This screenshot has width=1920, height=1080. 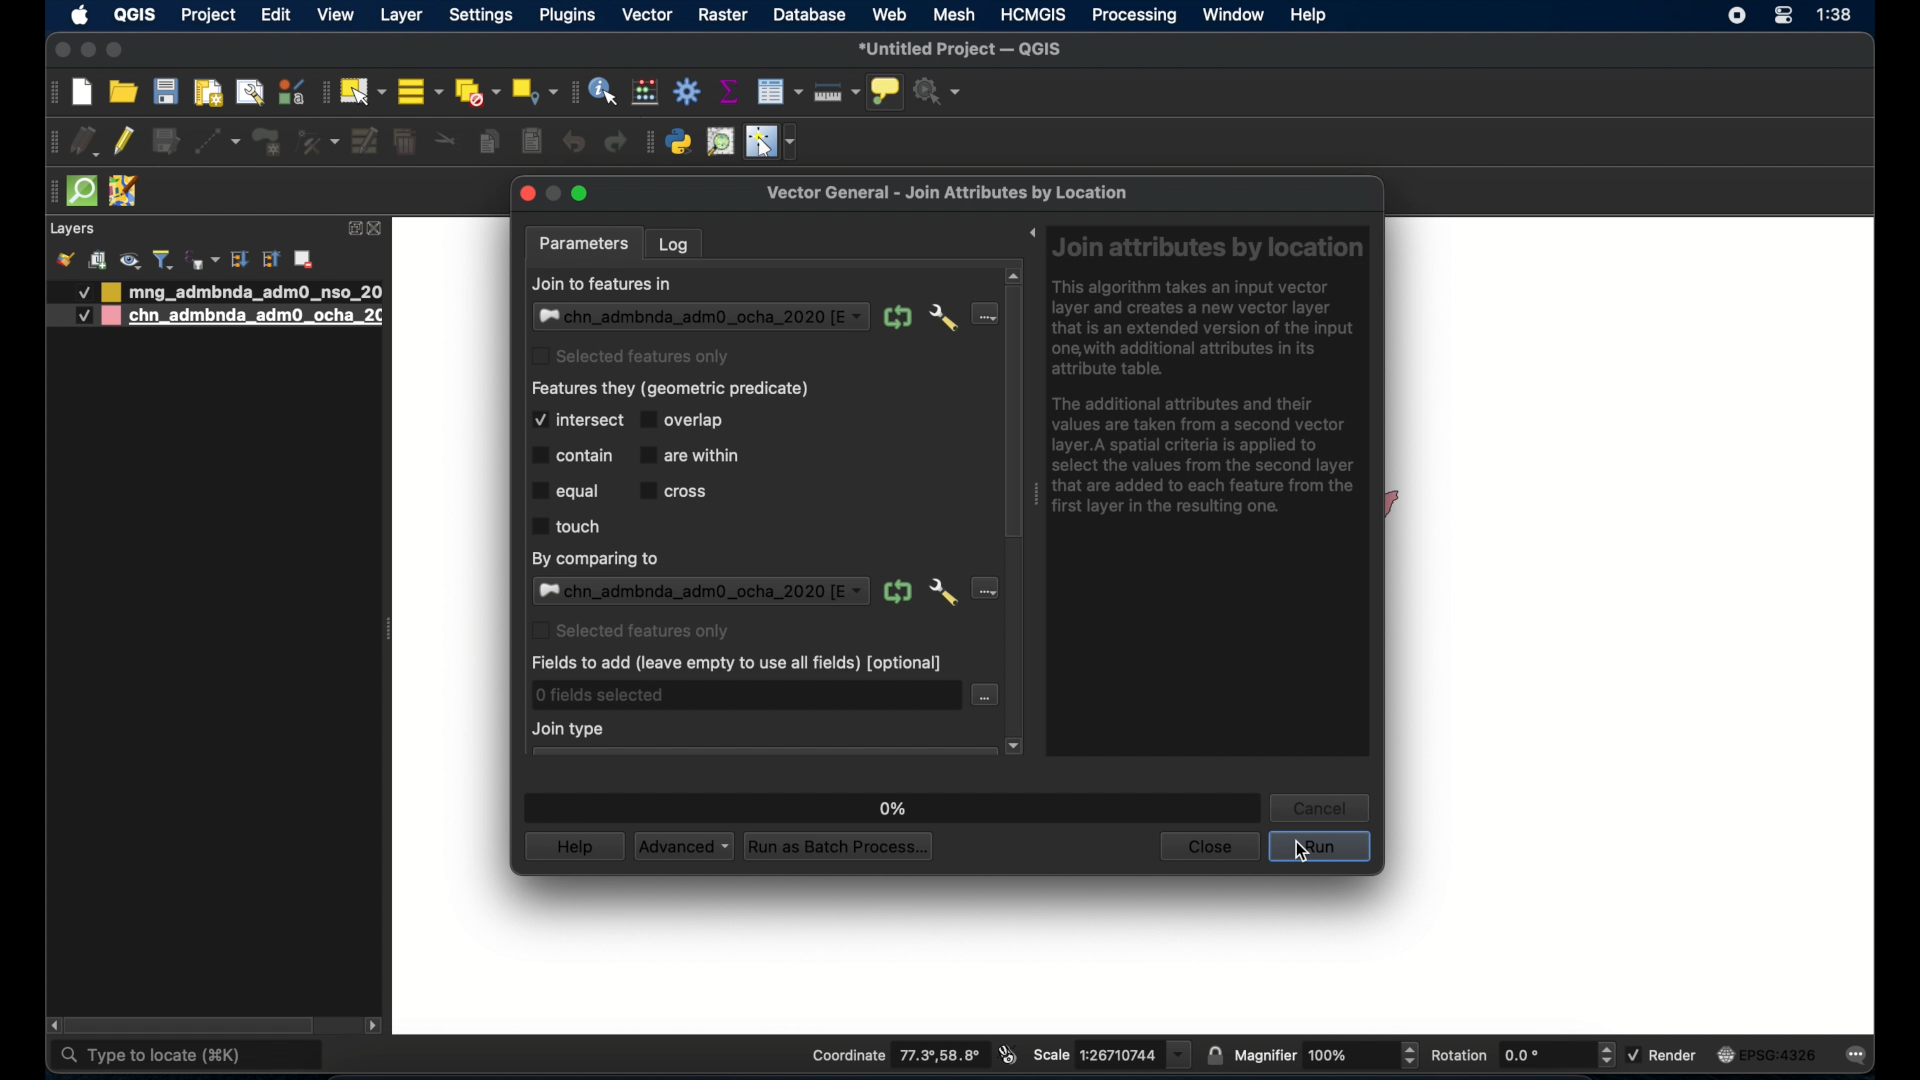 I want to click on QGIS, so click(x=134, y=14).